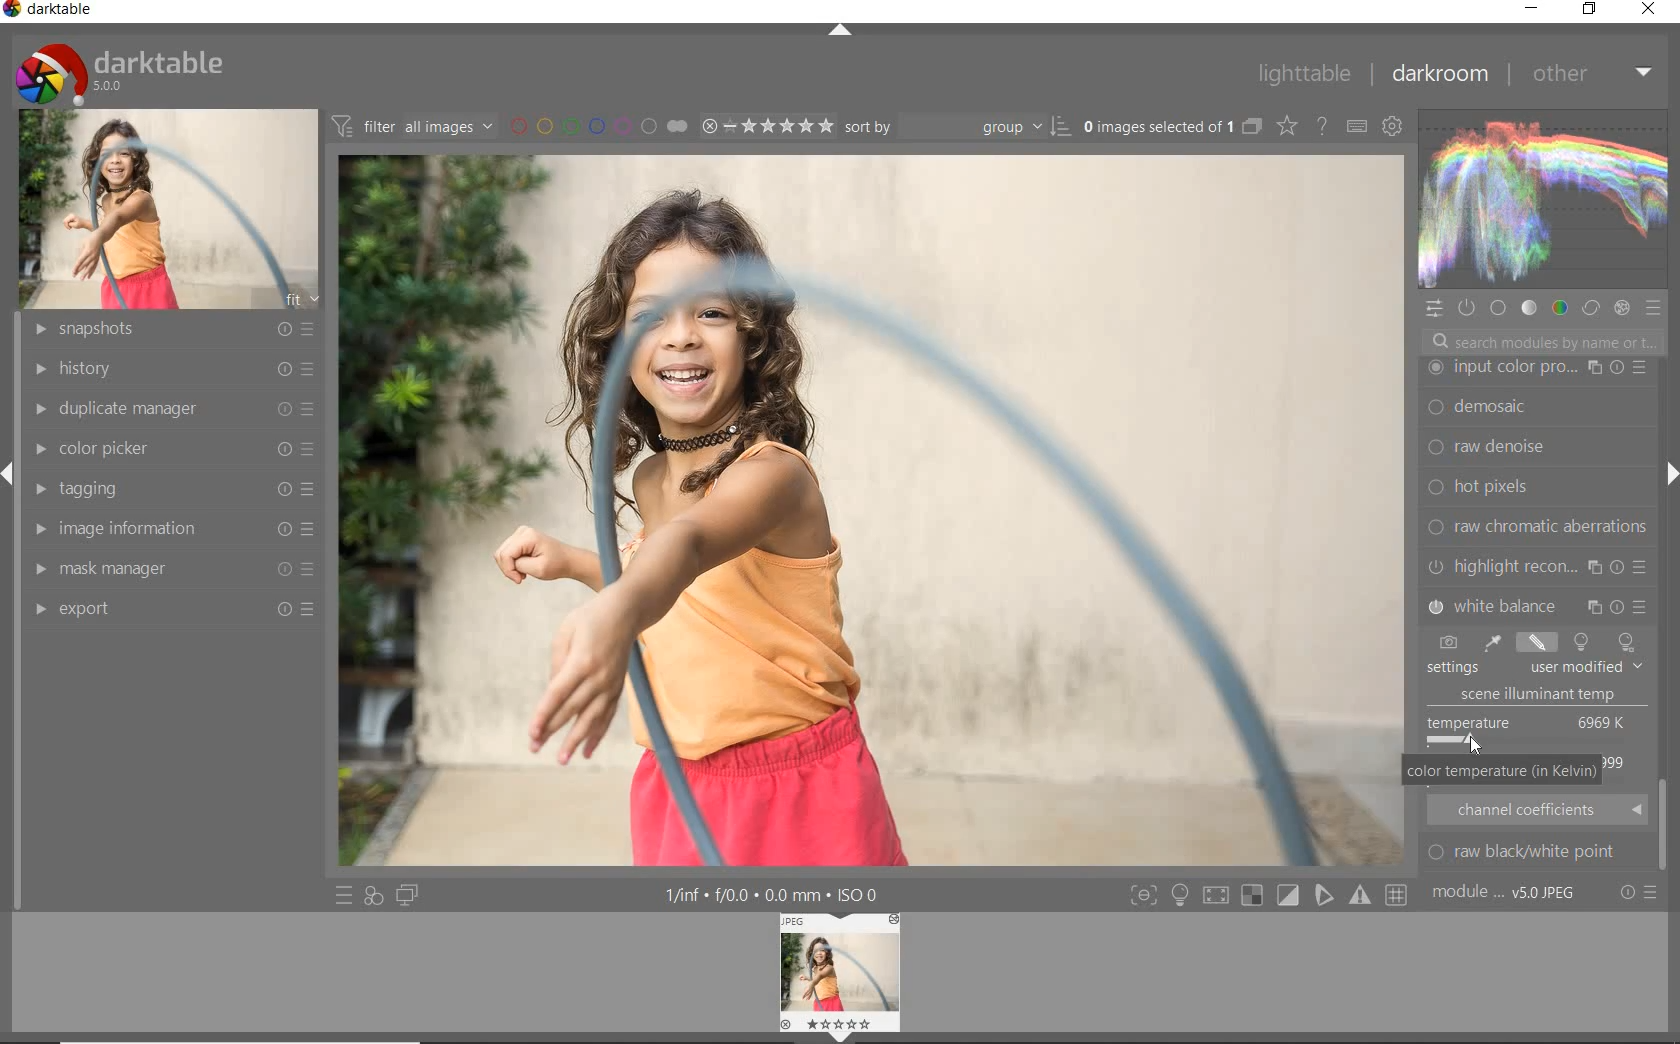  Describe the element at coordinates (1393, 128) in the screenshot. I see `show global preference` at that location.